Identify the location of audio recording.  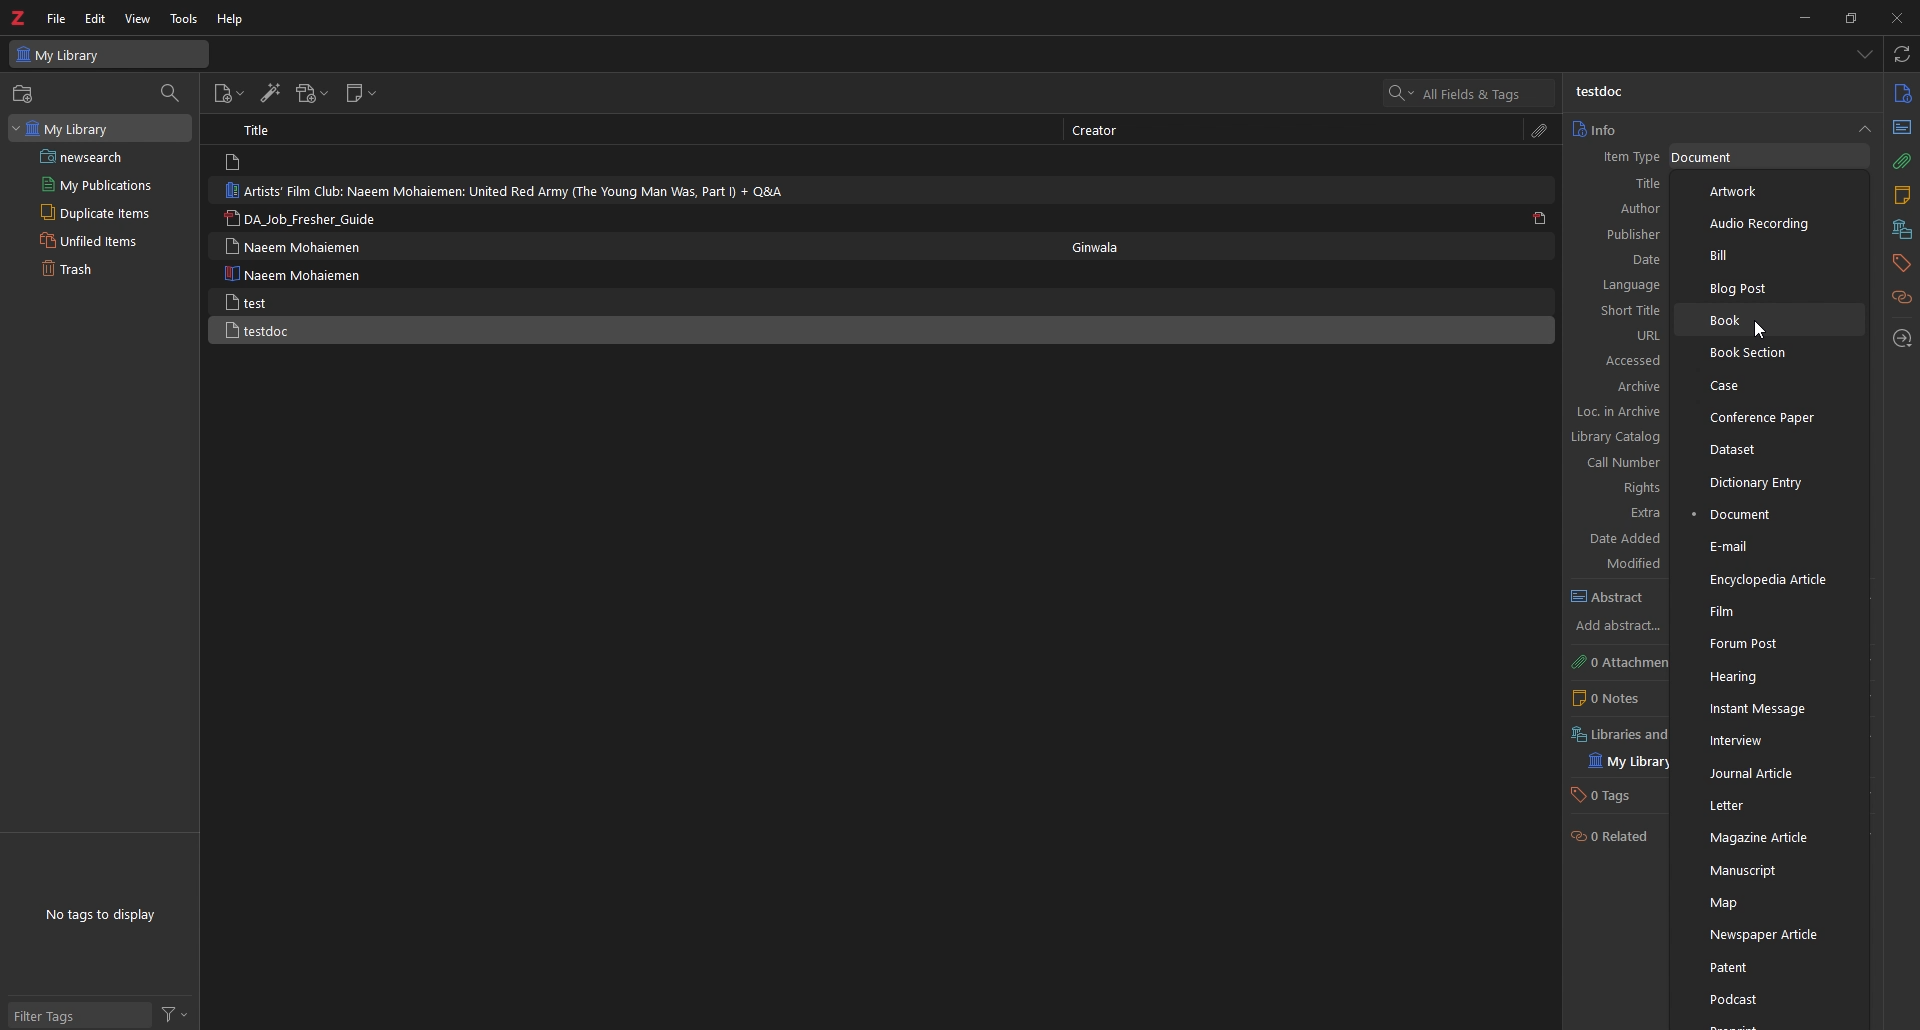
(1767, 223).